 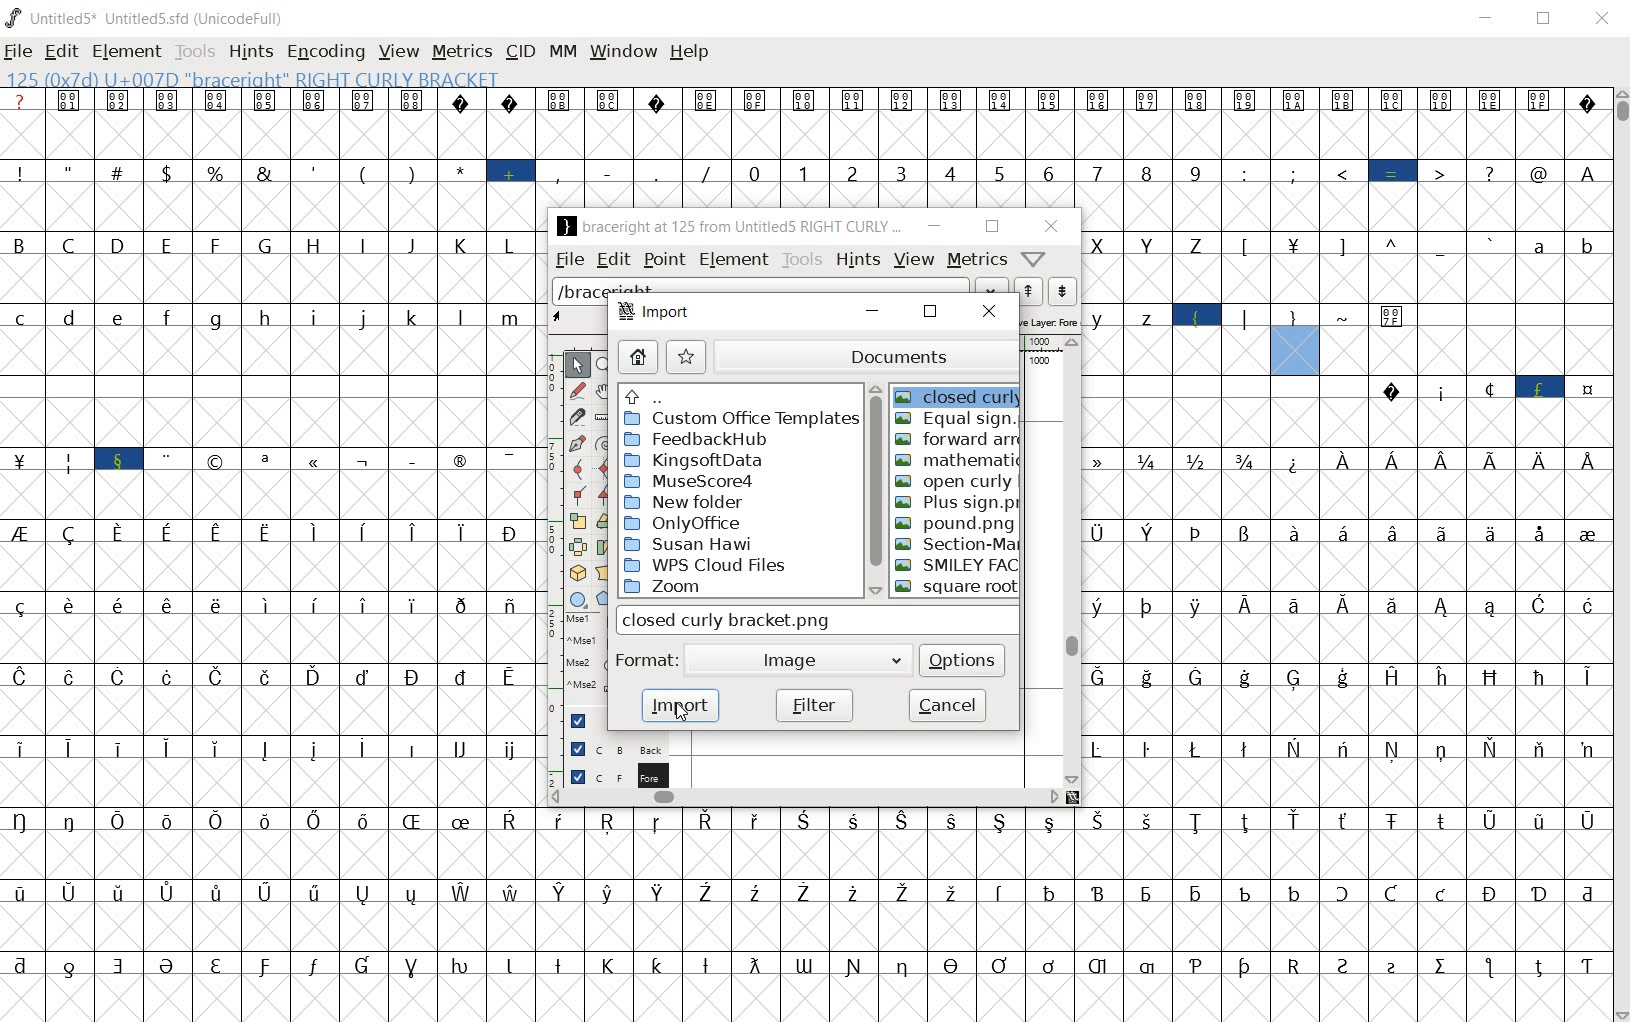 I want to click on import, so click(x=661, y=314).